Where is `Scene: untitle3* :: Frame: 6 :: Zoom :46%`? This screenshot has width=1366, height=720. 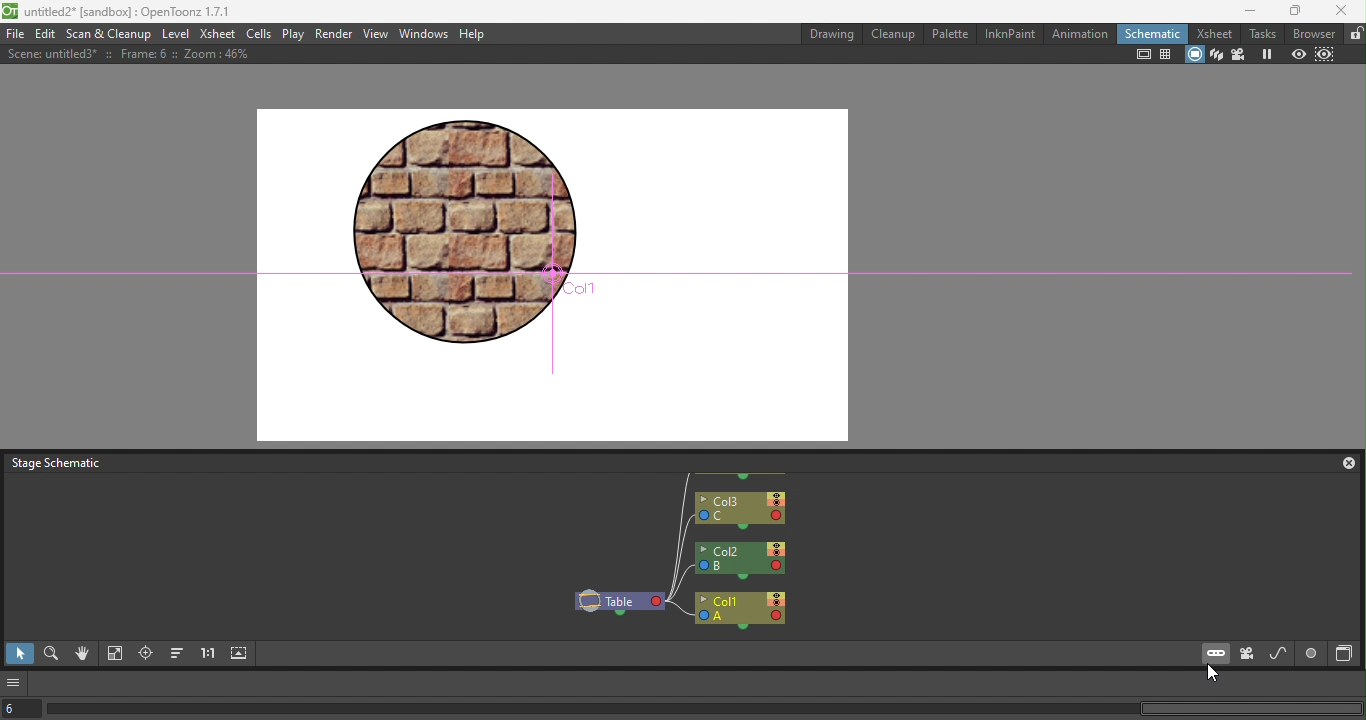
Scene: untitle3* :: Frame: 6 :: Zoom :46% is located at coordinates (135, 54).